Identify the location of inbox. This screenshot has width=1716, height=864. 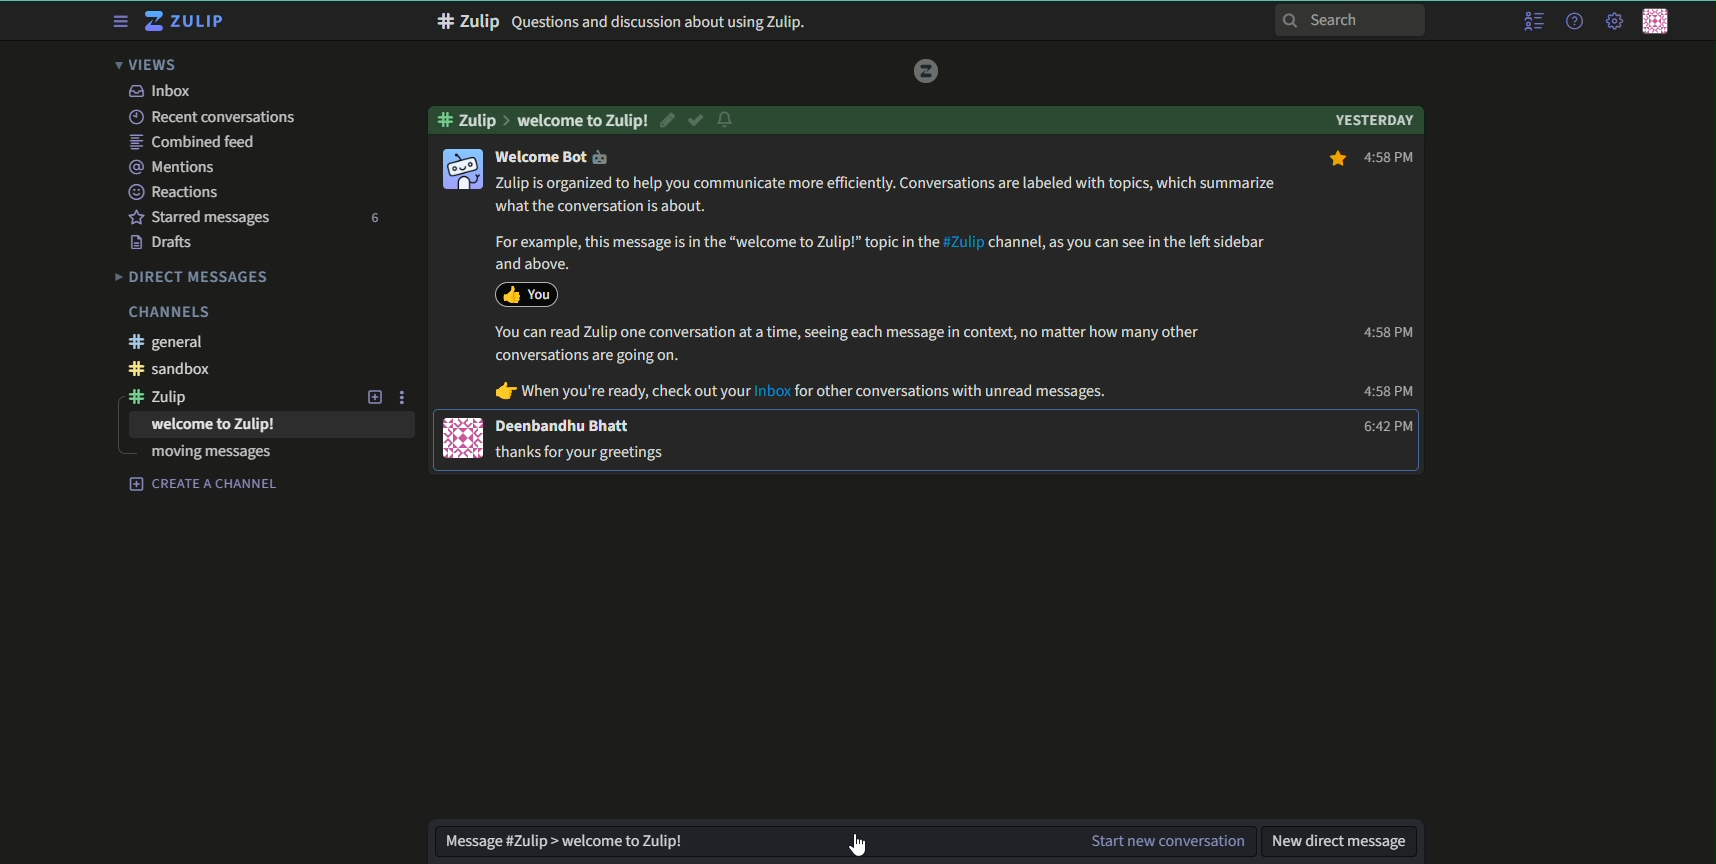
(159, 91).